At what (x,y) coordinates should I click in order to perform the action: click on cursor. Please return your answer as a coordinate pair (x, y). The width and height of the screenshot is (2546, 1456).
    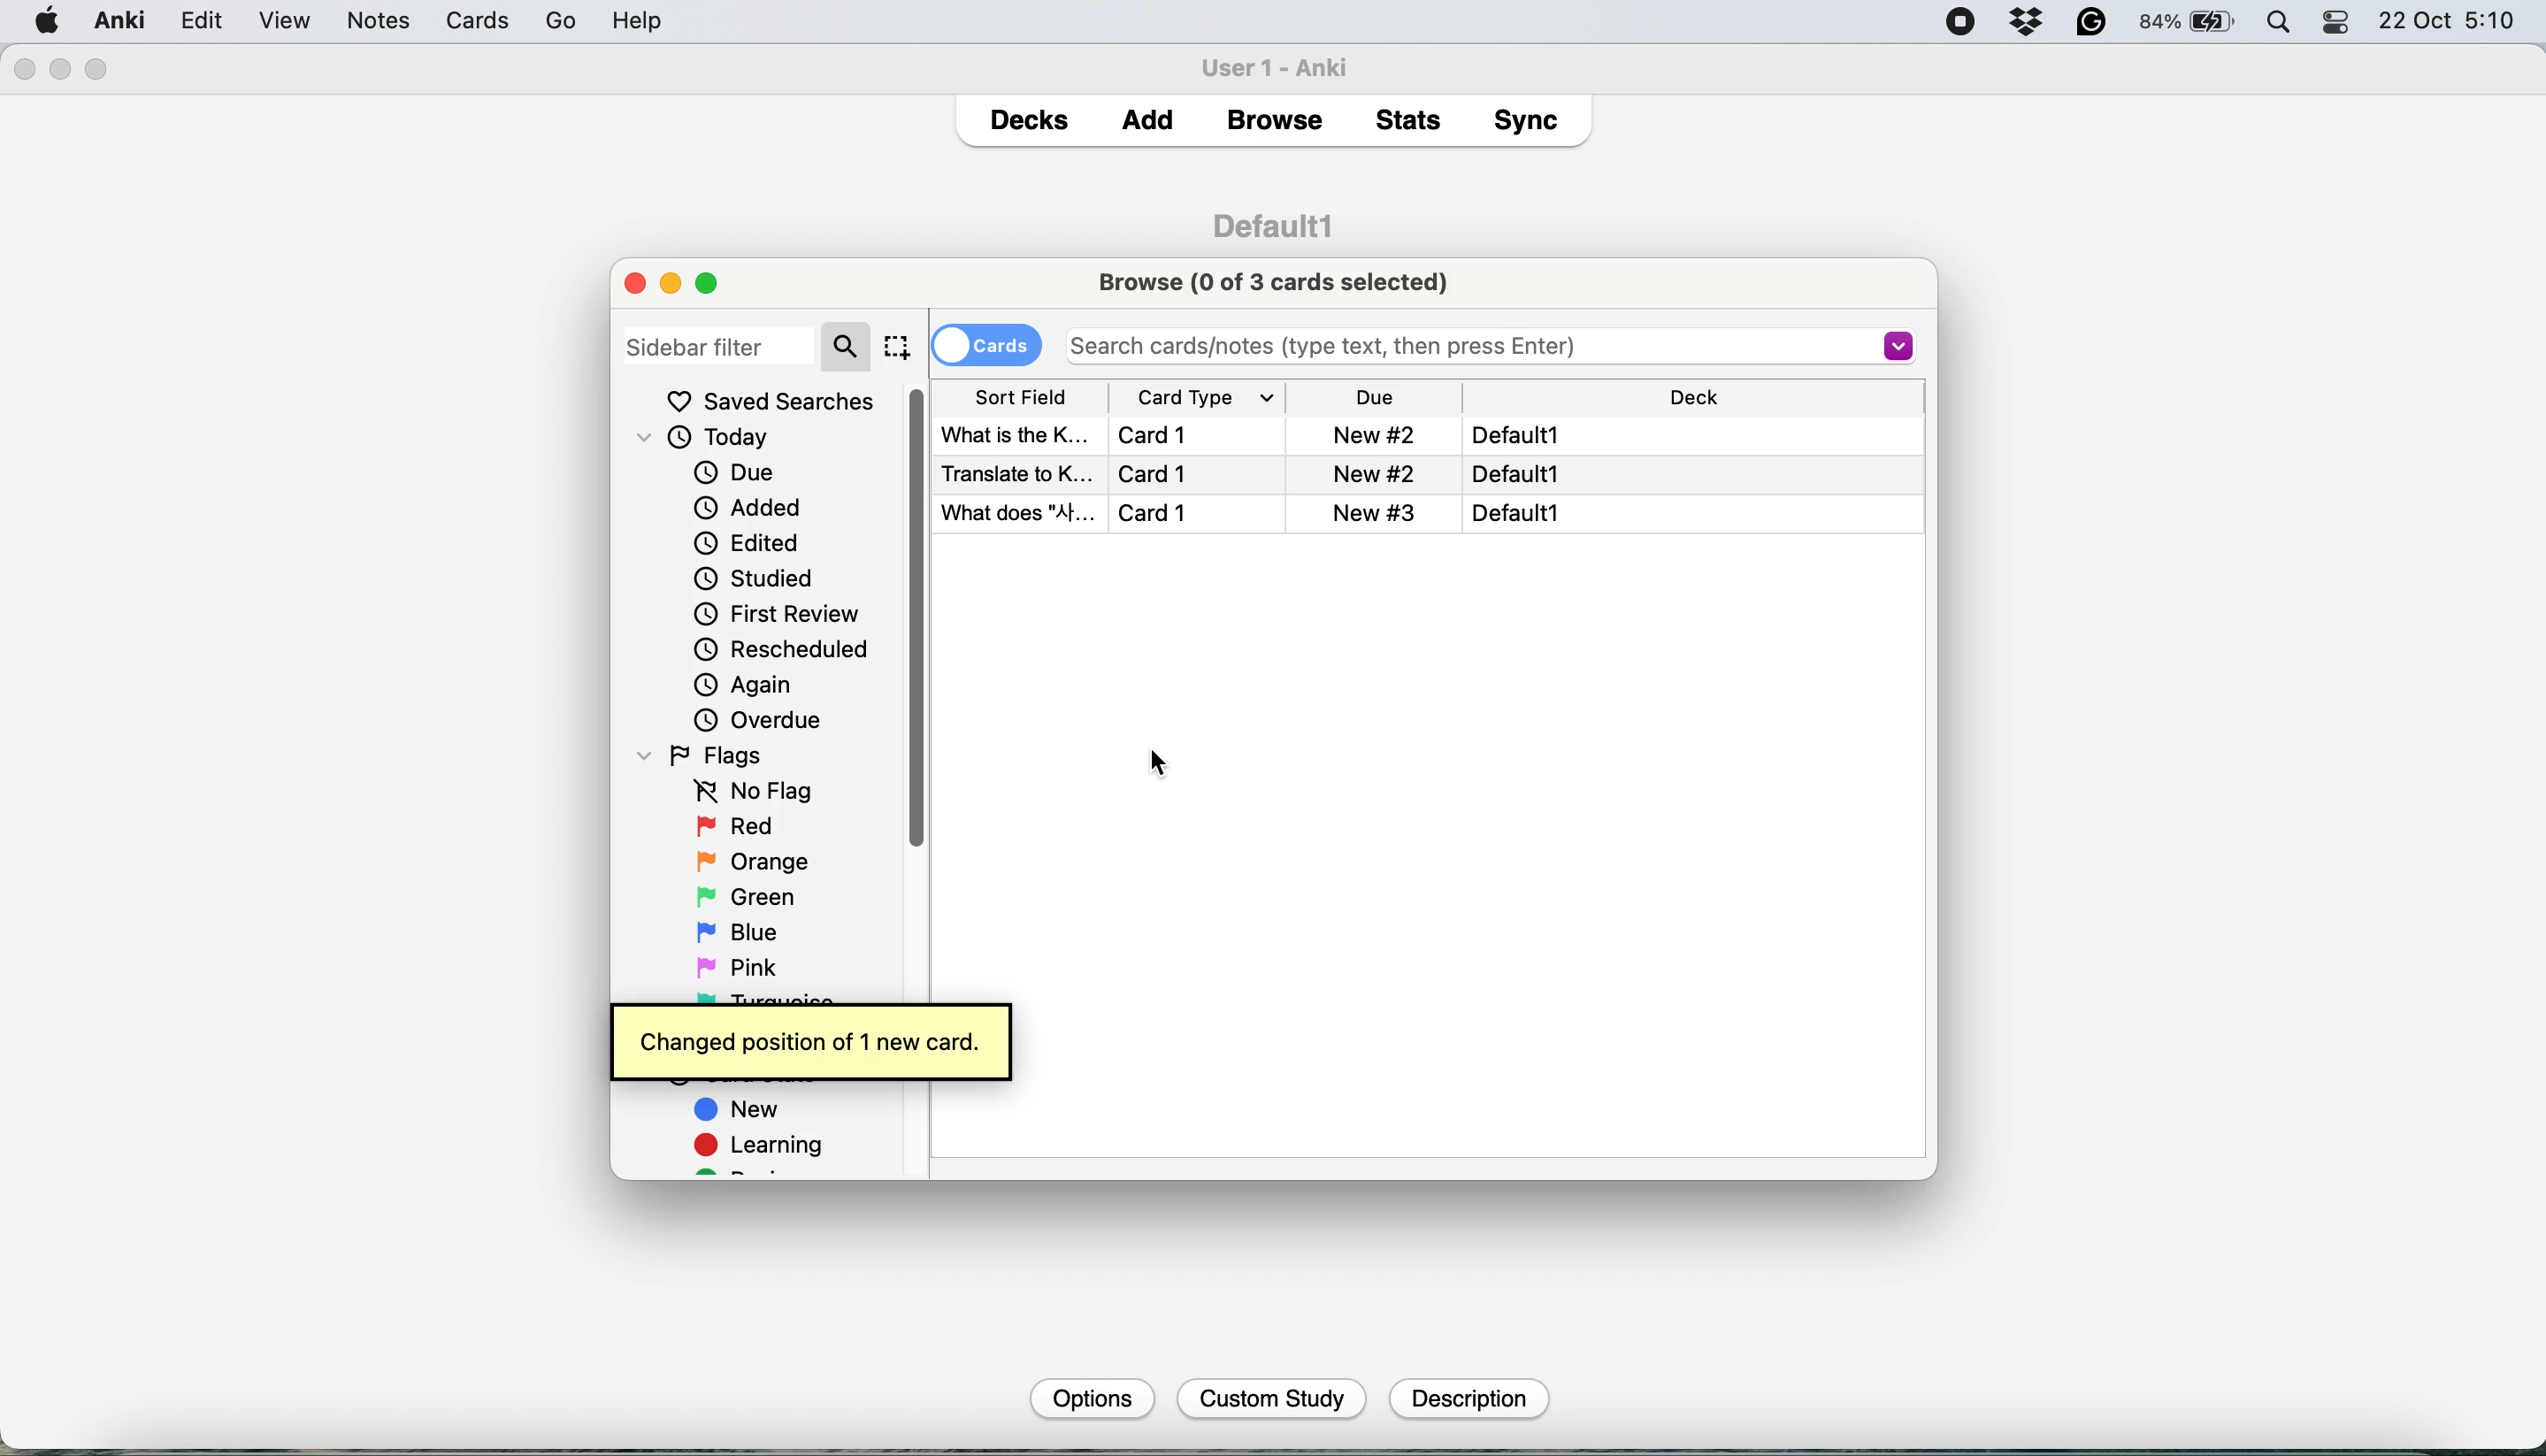
    Looking at the image, I should click on (1160, 764).